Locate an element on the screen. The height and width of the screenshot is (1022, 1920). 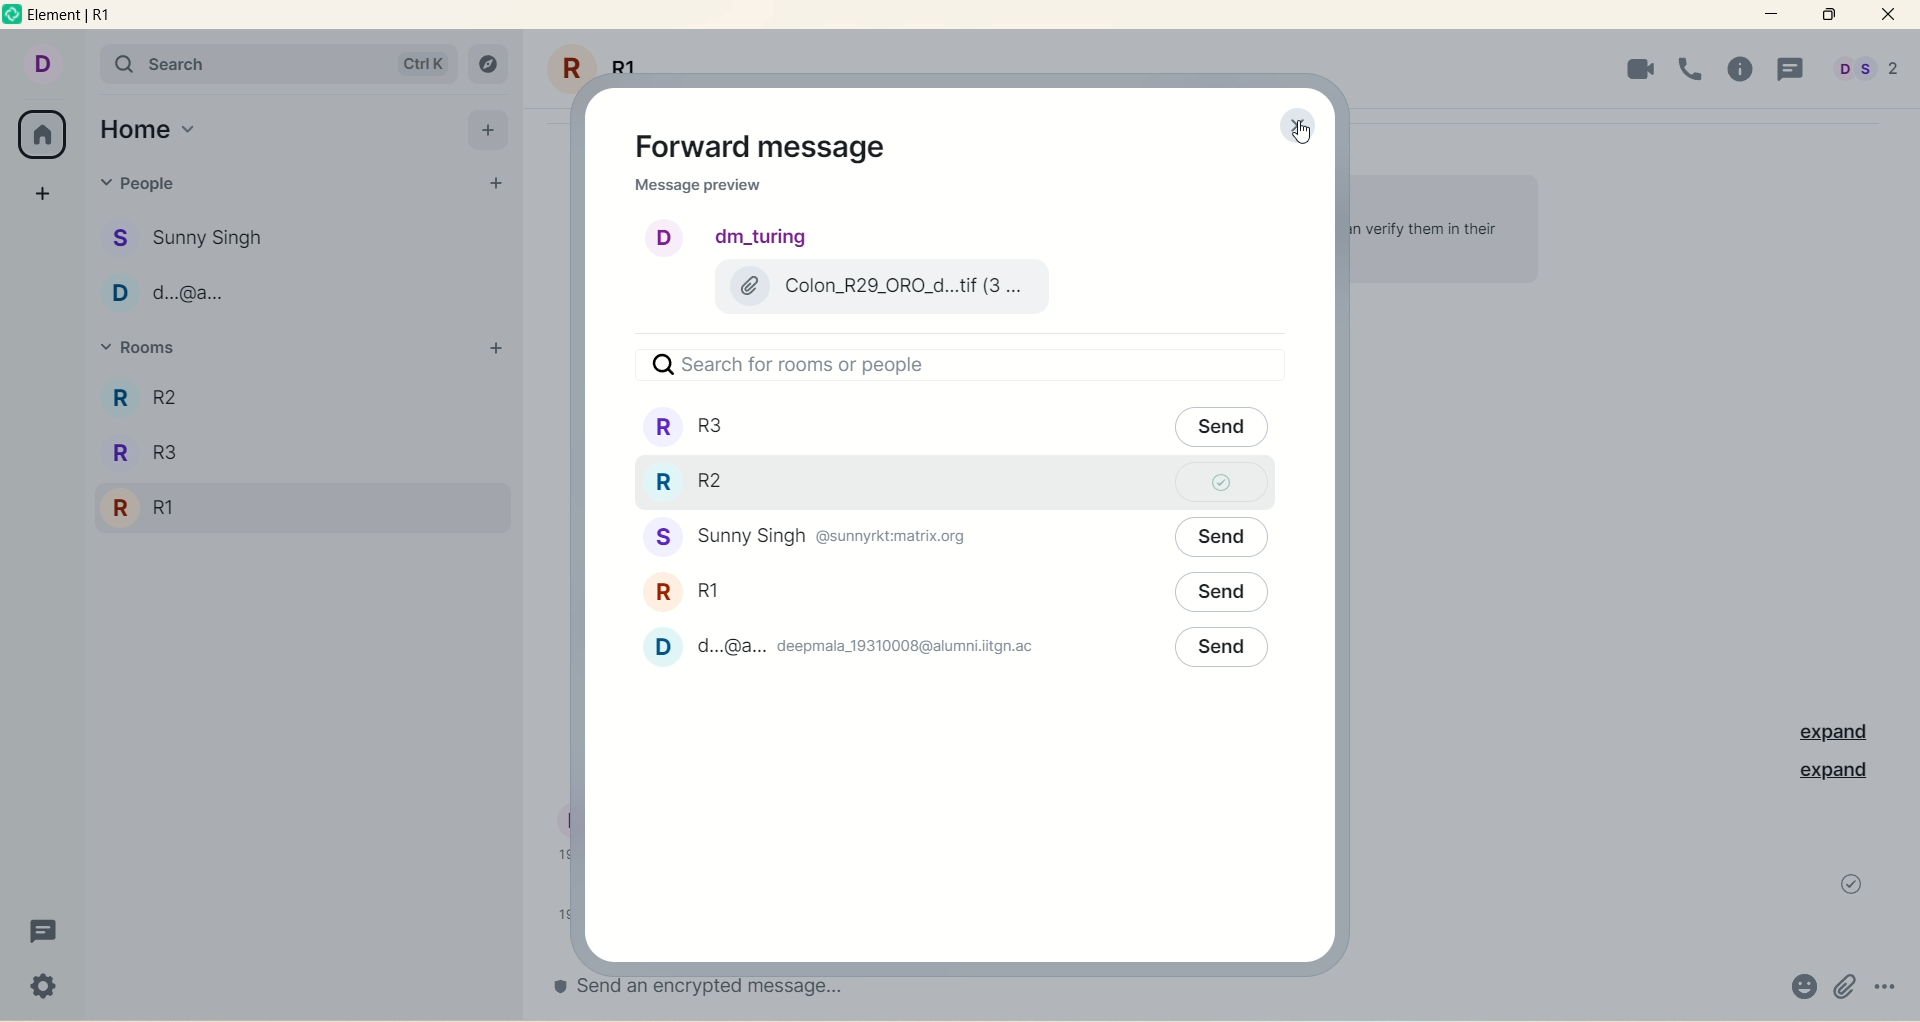
search is located at coordinates (277, 64).